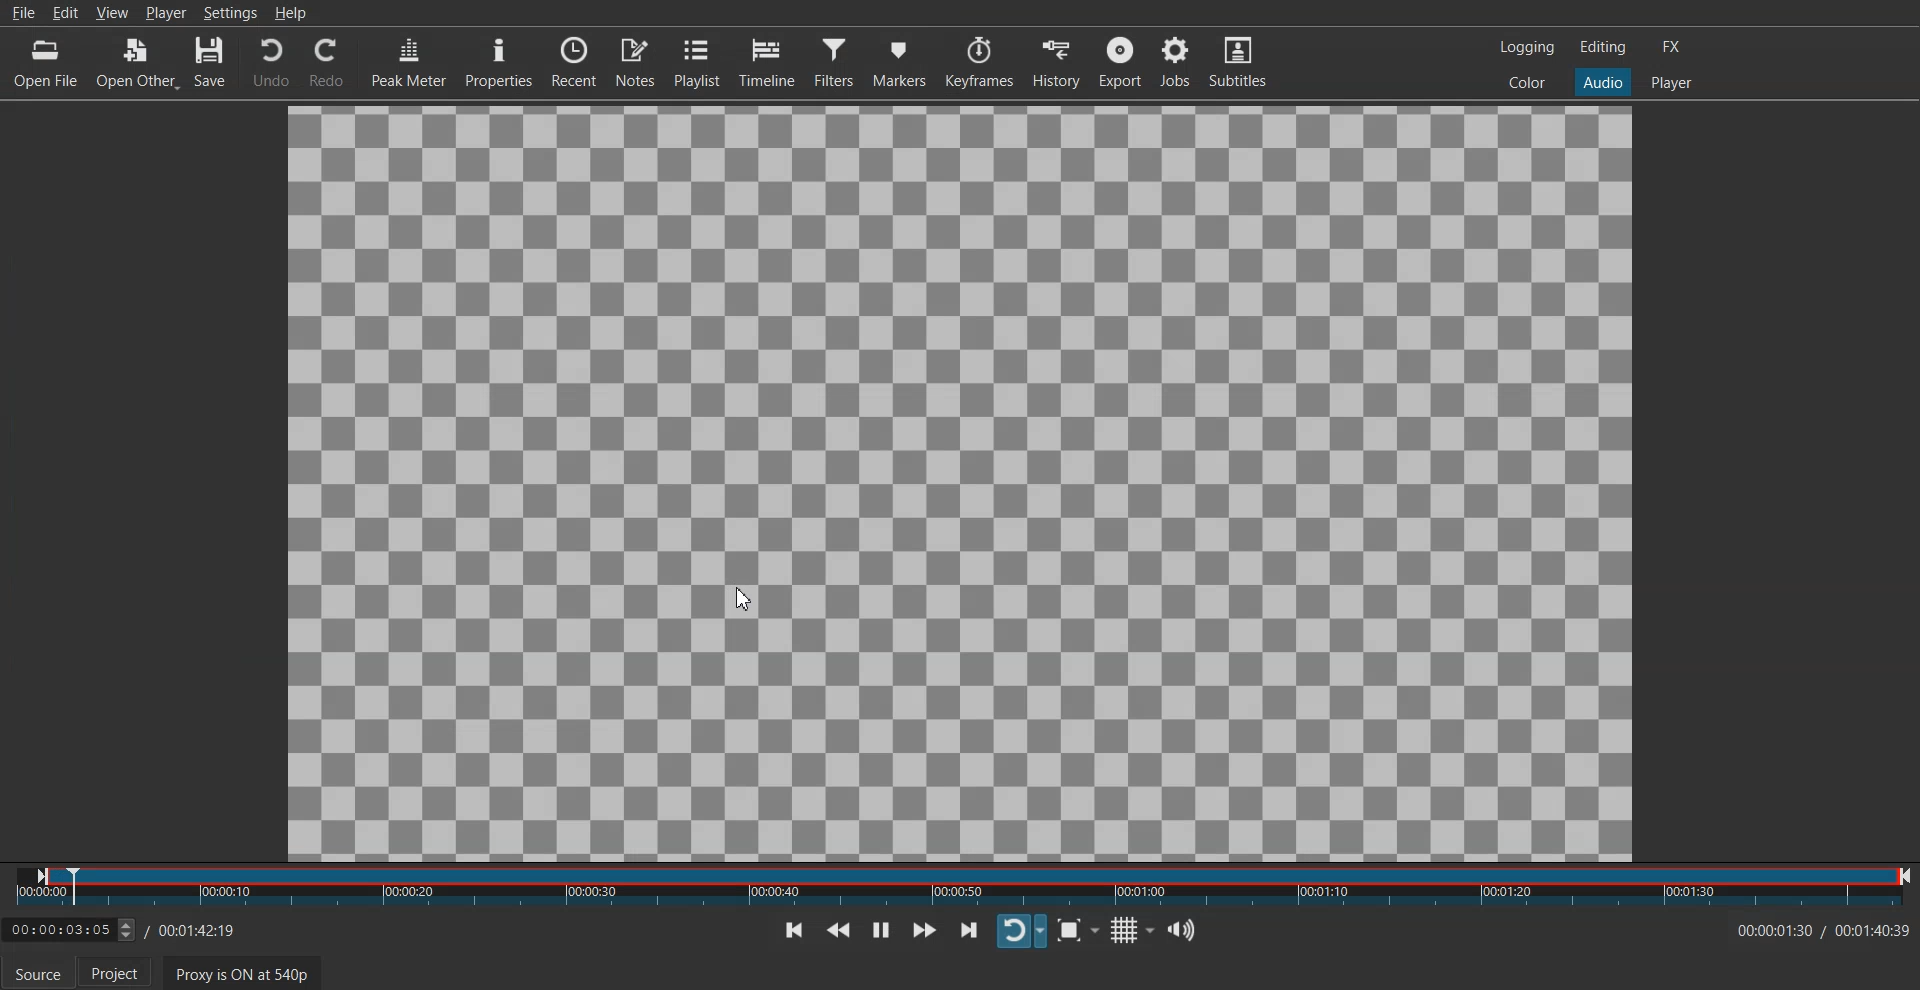 This screenshot has width=1920, height=990. What do you see at coordinates (1603, 47) in the screenshot?
I see `Editing` at bounding box center [1603, 47].